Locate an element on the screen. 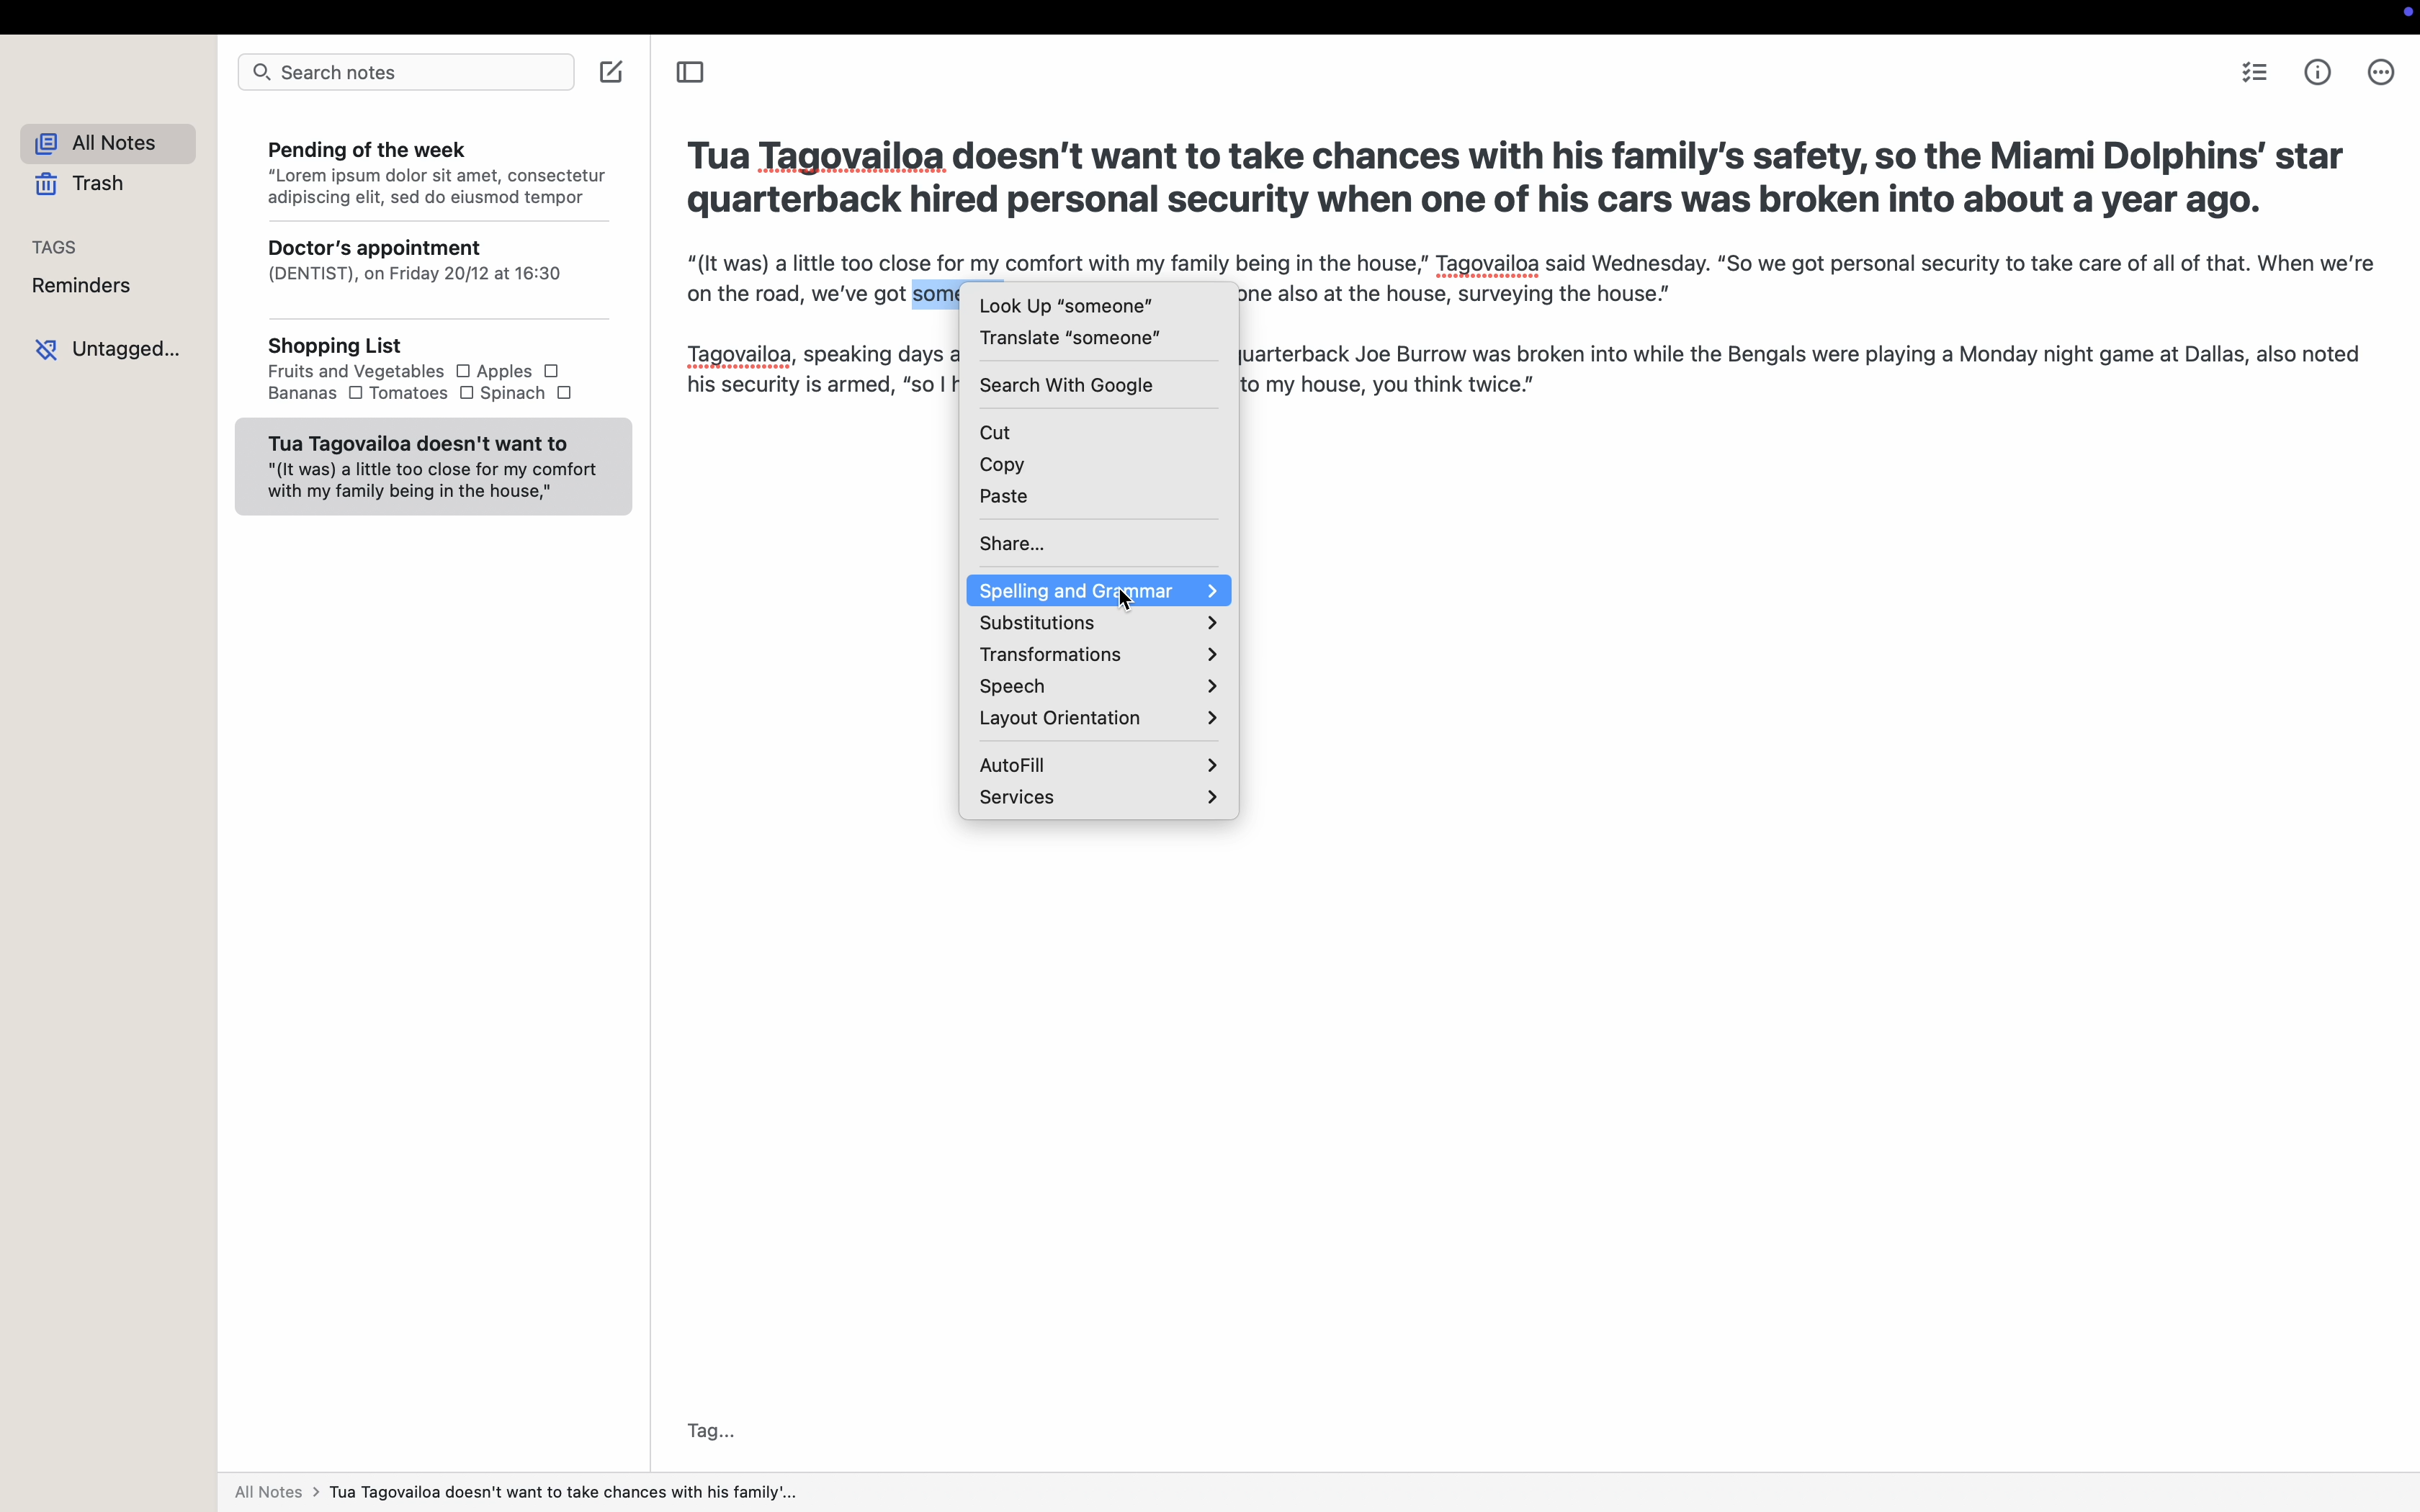 Image resolution: width=2420 pixels, height=1512 pixels. look up"someone" is located at coordinates (1065, 304).